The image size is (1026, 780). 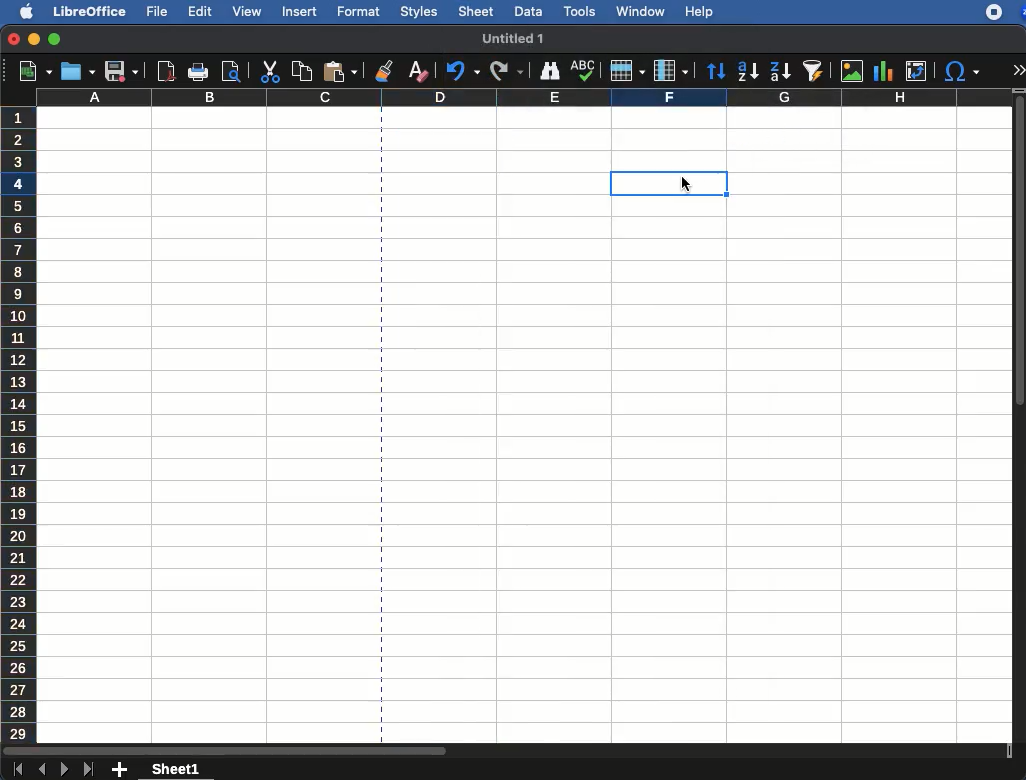 I want to click on recording - extension, so click(x=994, y=12).